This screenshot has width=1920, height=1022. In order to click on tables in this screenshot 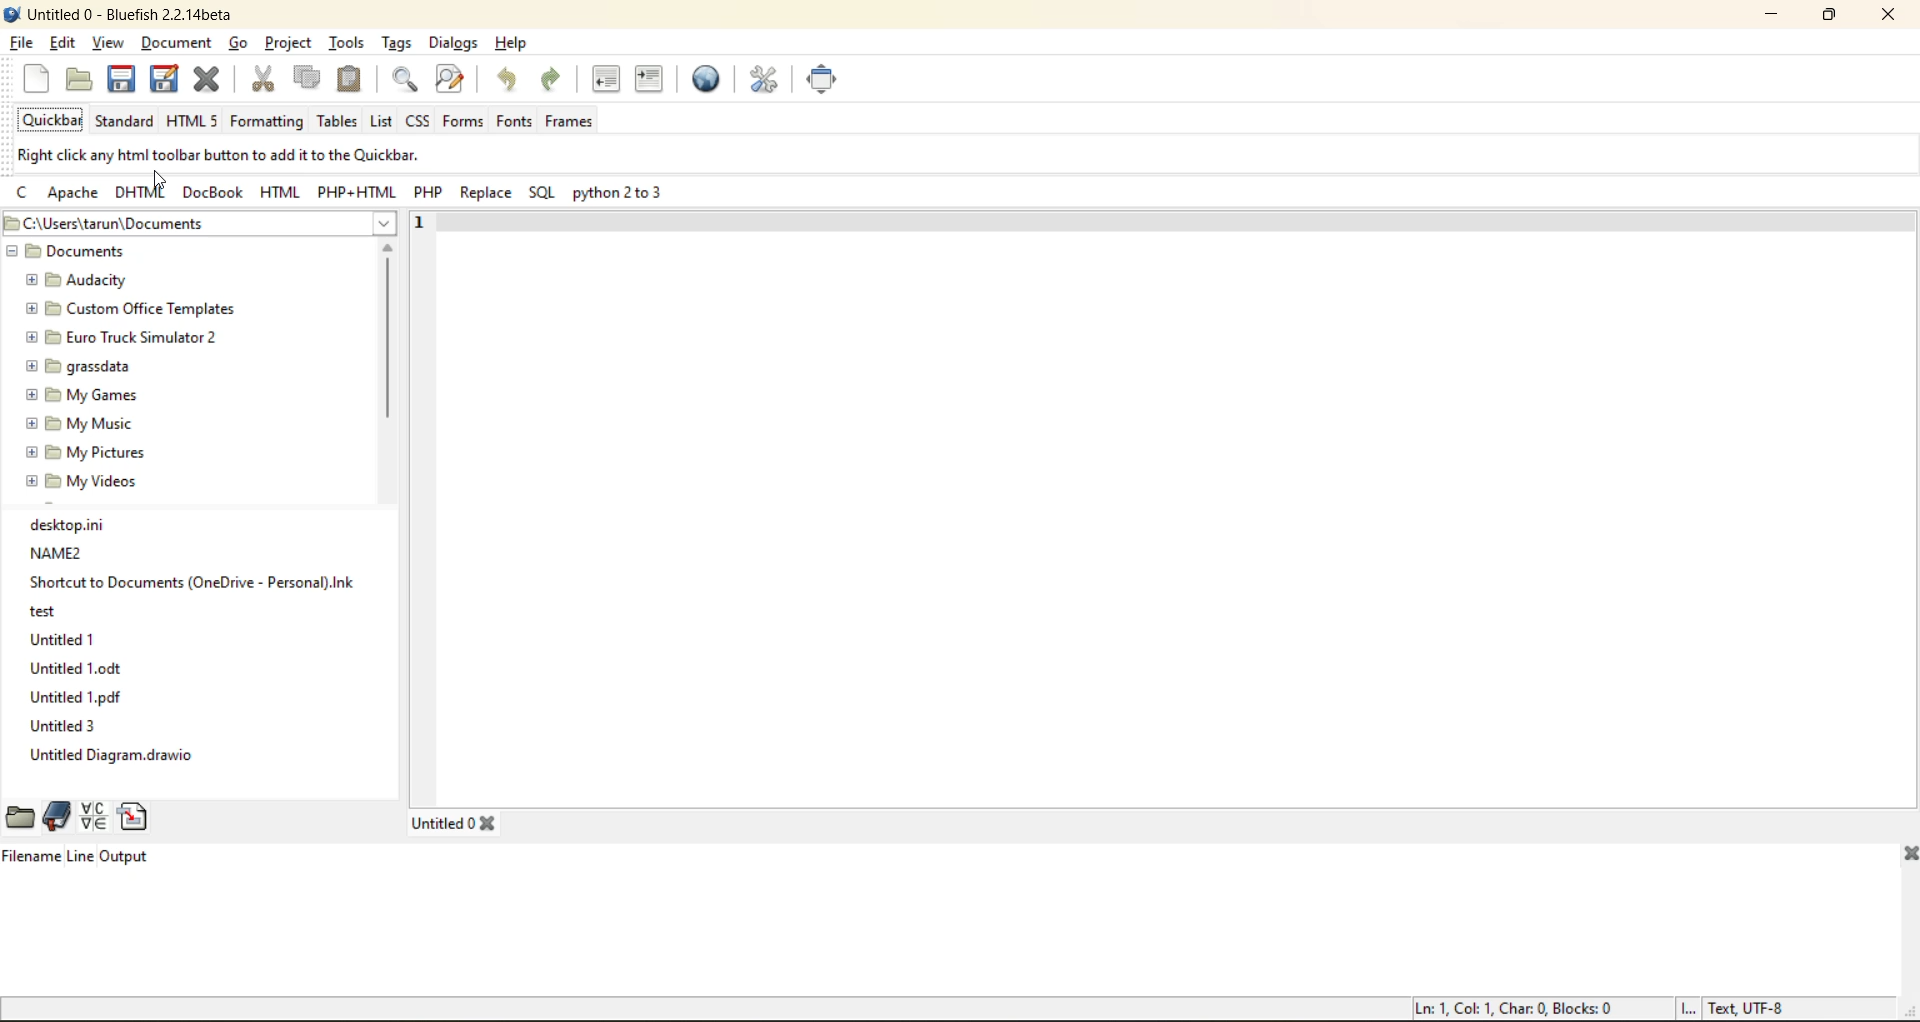, I will do `click(335, 121)`.